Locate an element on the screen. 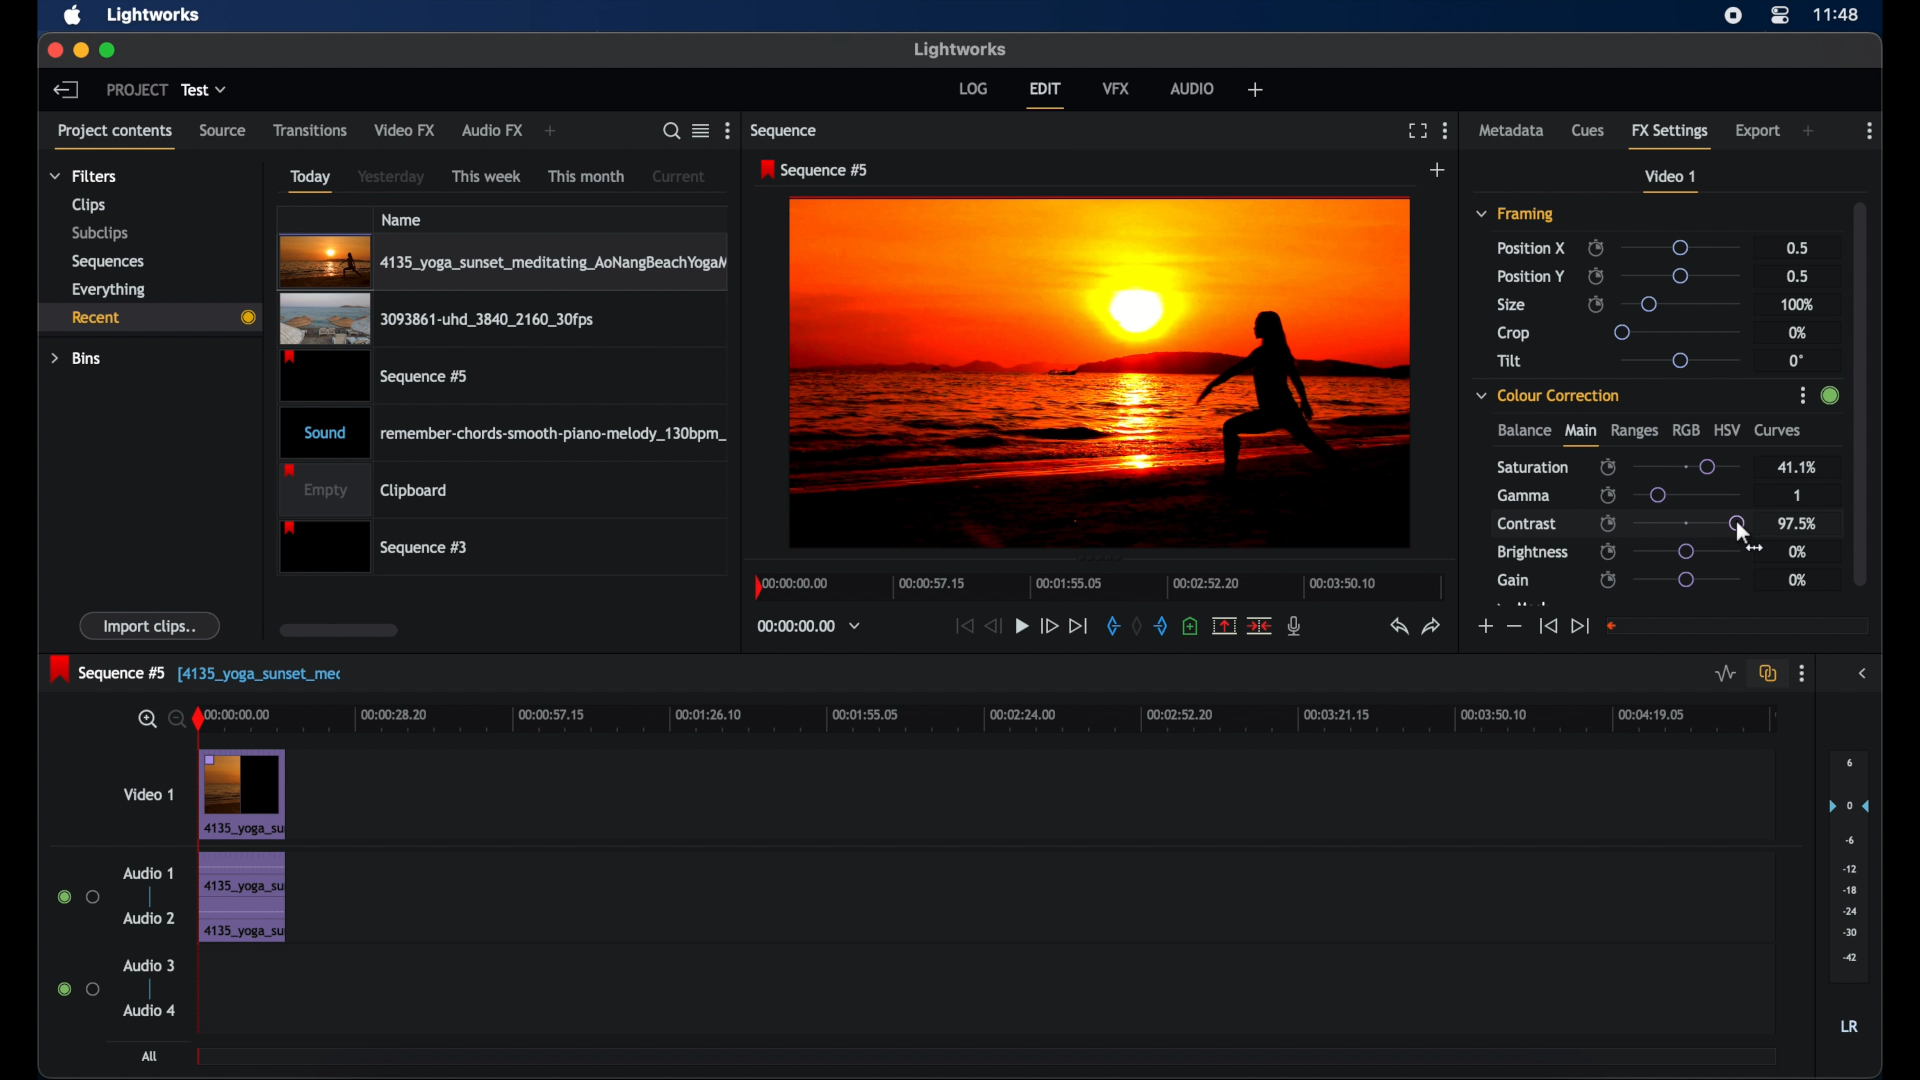 This screenshot has width=1920, height=1080. video 1 is located at coordinates (148, 794).